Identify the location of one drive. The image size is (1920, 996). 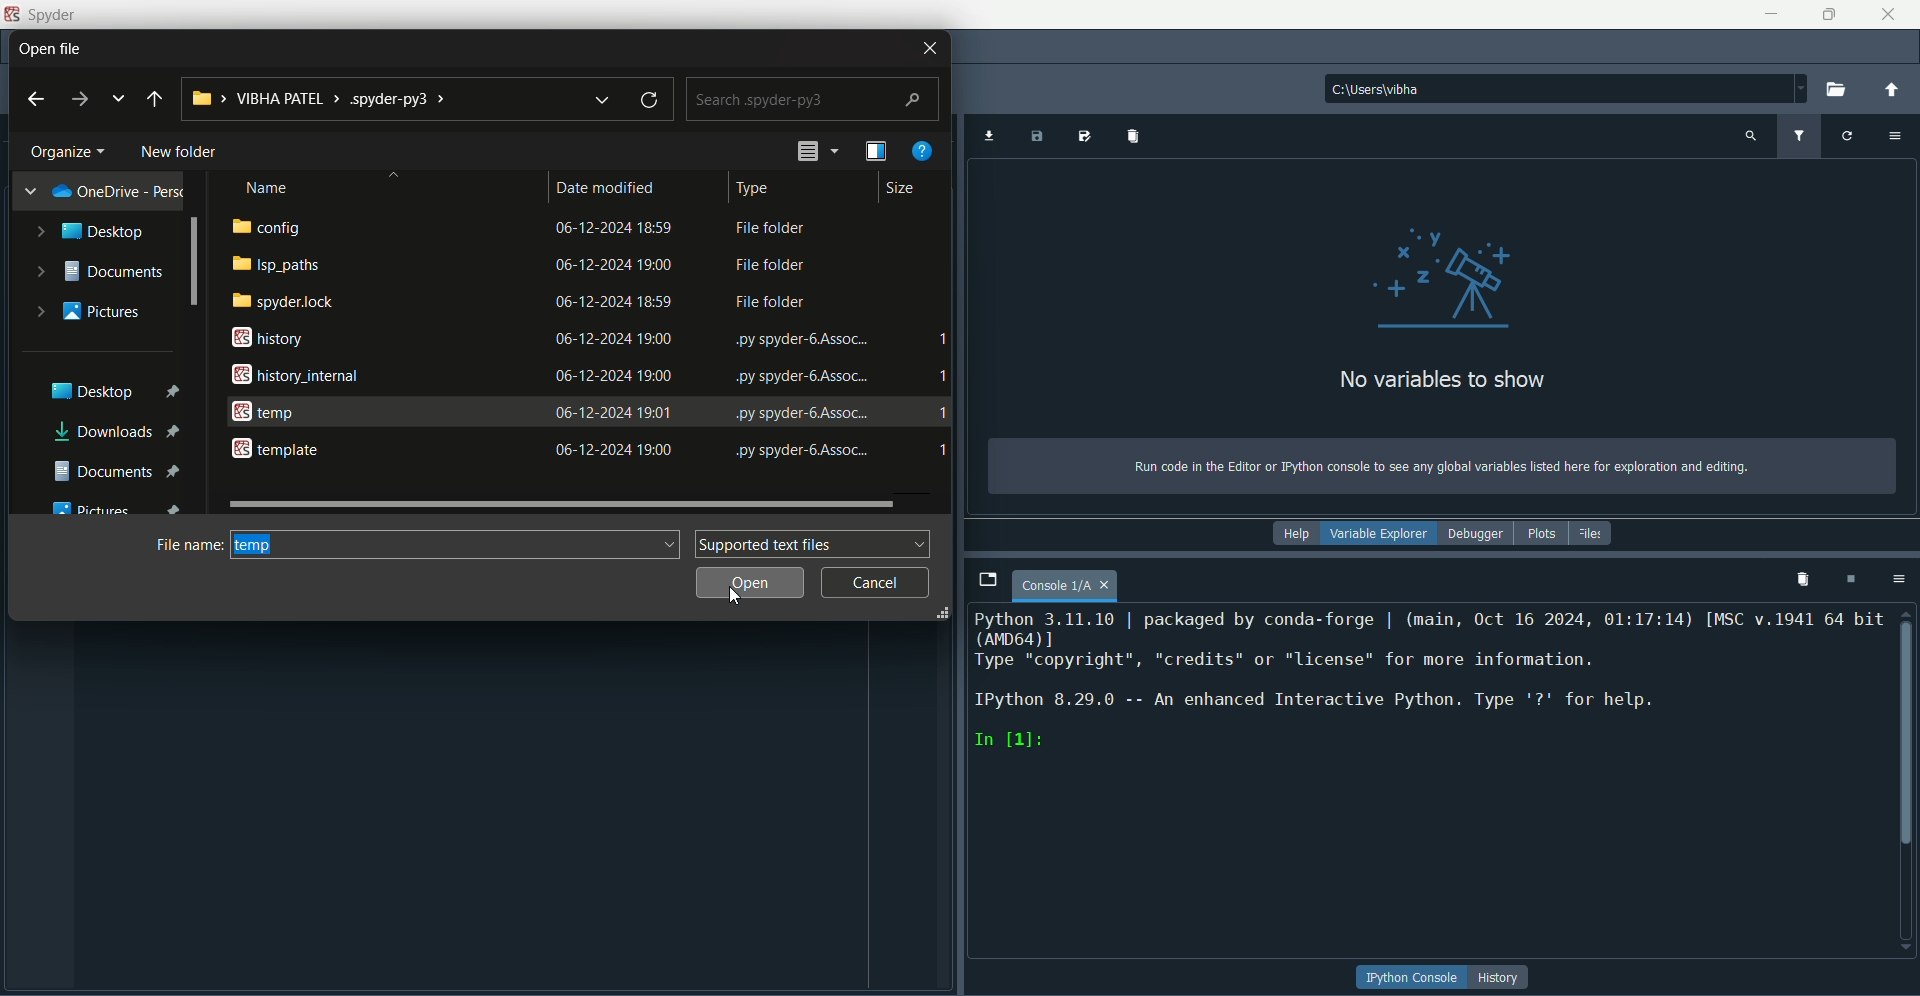
(107, 191).